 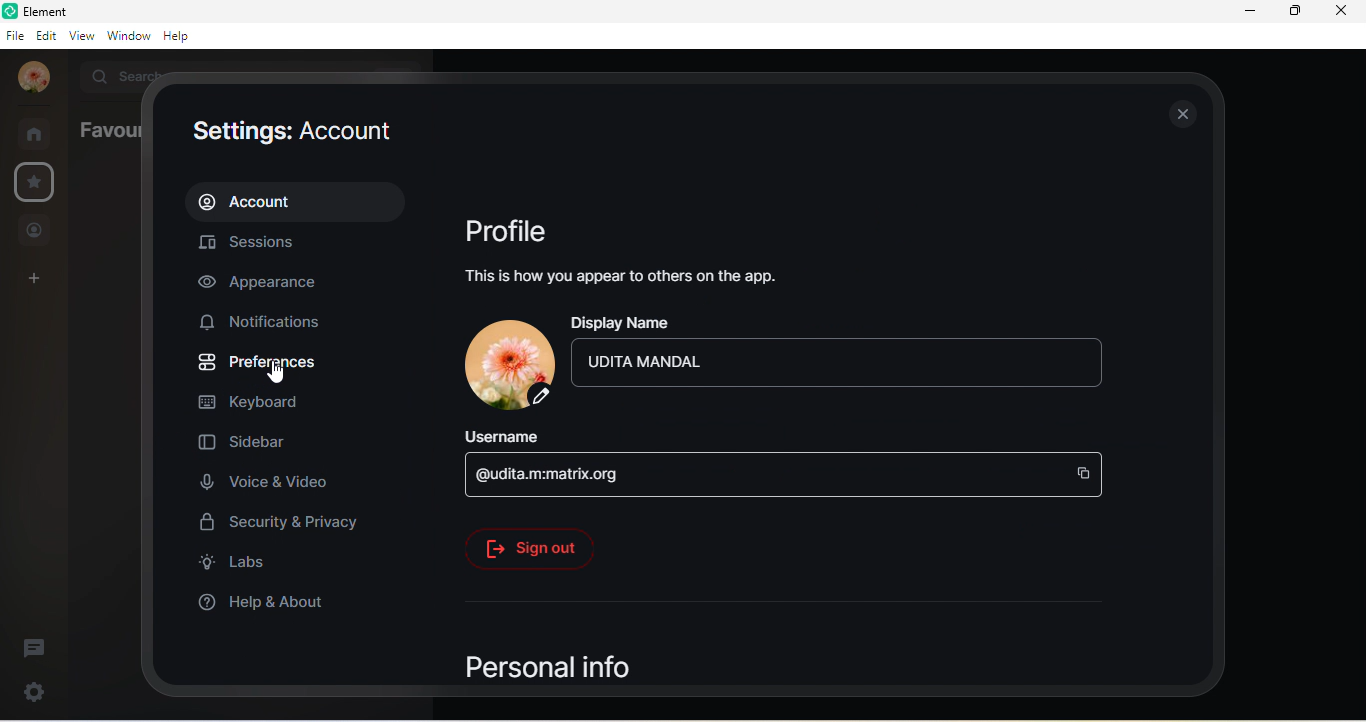 What do you see at coordinates (33, 182) in the screenshot?
I see `favorites` at bounding box center [33, 182].